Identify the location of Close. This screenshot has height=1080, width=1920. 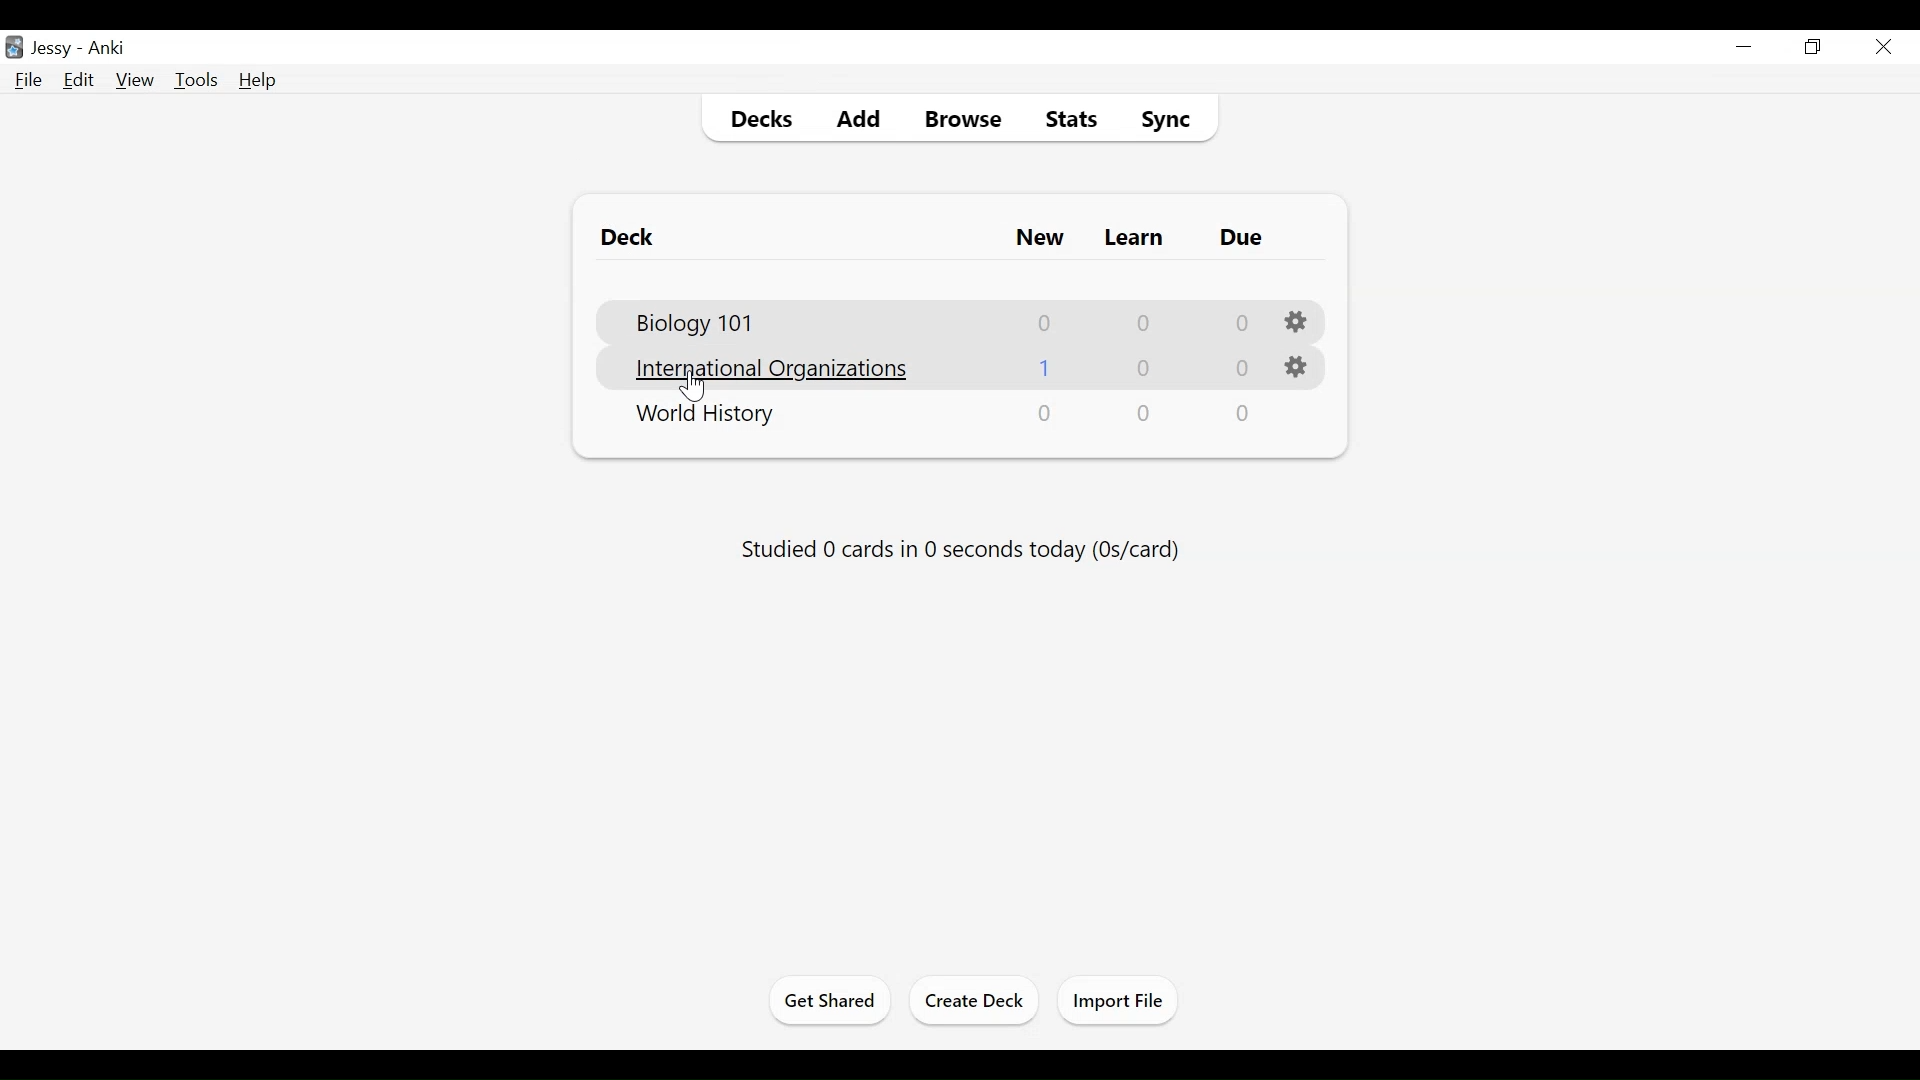
(1886, 46).